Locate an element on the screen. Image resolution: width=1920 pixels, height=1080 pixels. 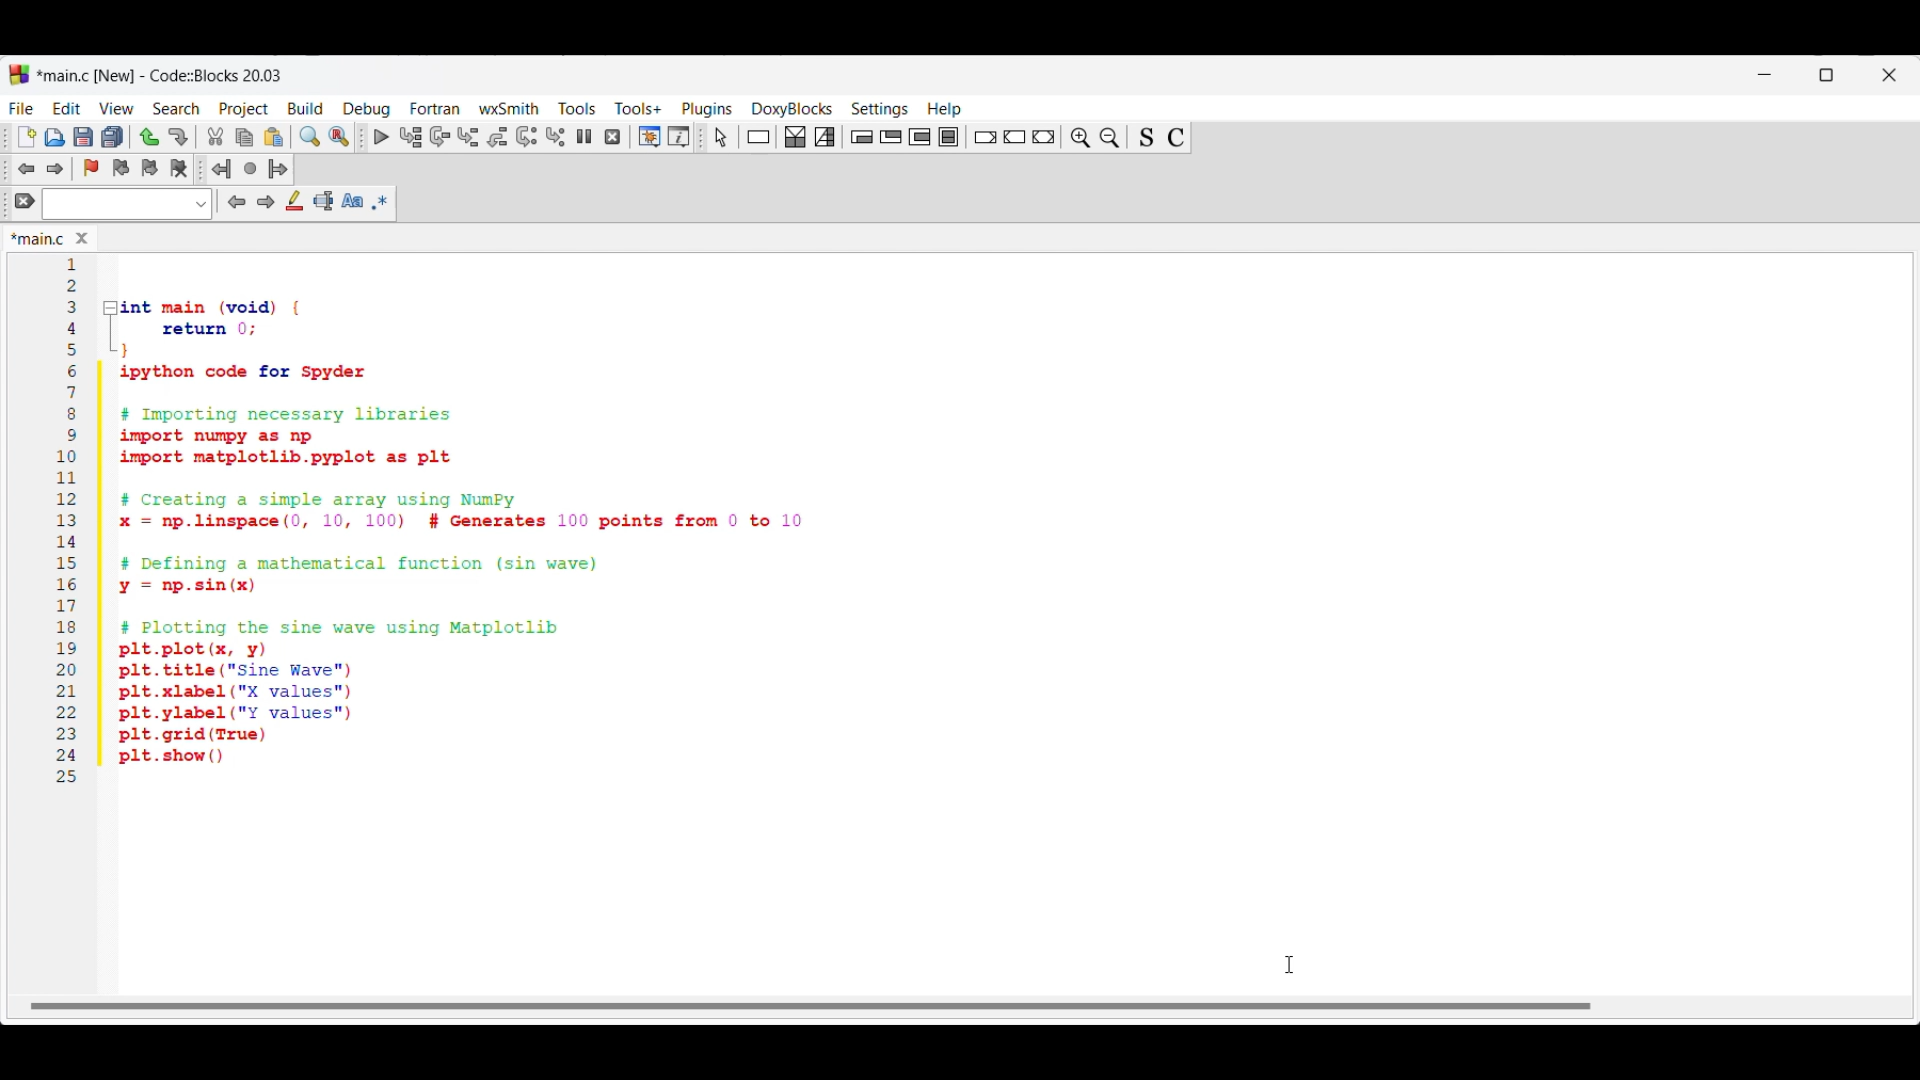
Next line is located at coordinates (441, 137).